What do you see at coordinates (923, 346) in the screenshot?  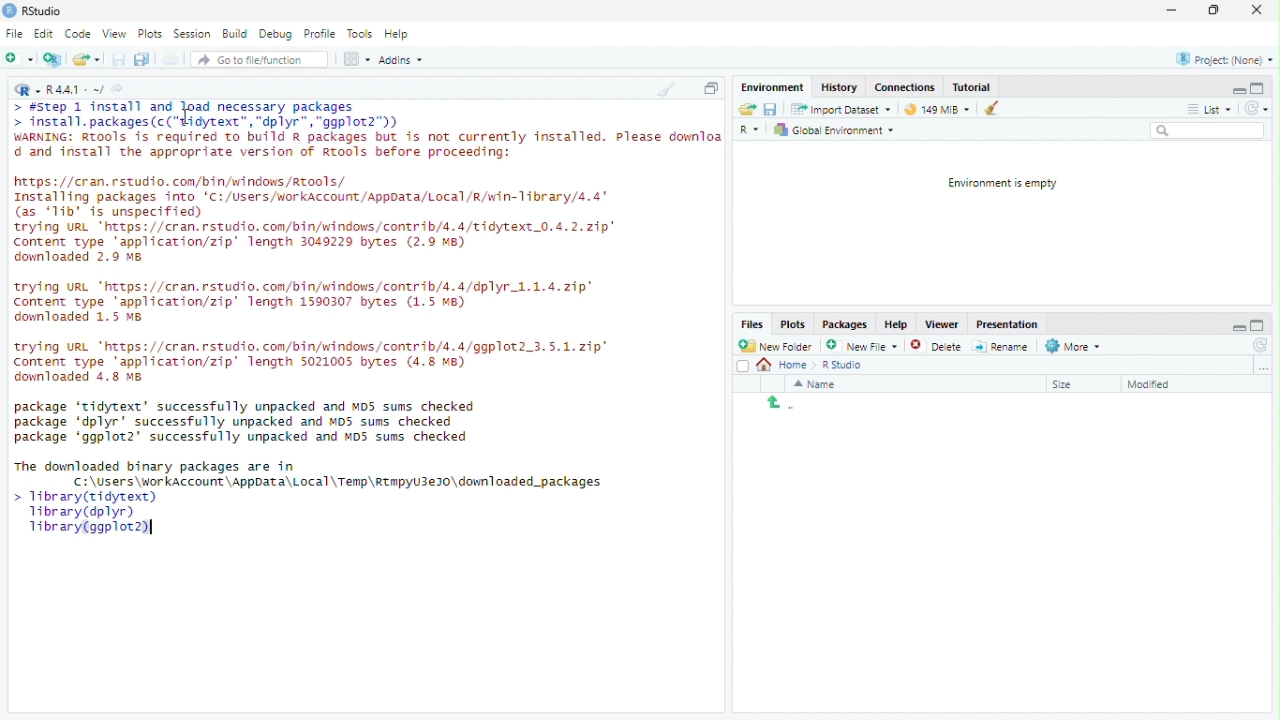 I see `Delete` at bounding box center [923, 346].